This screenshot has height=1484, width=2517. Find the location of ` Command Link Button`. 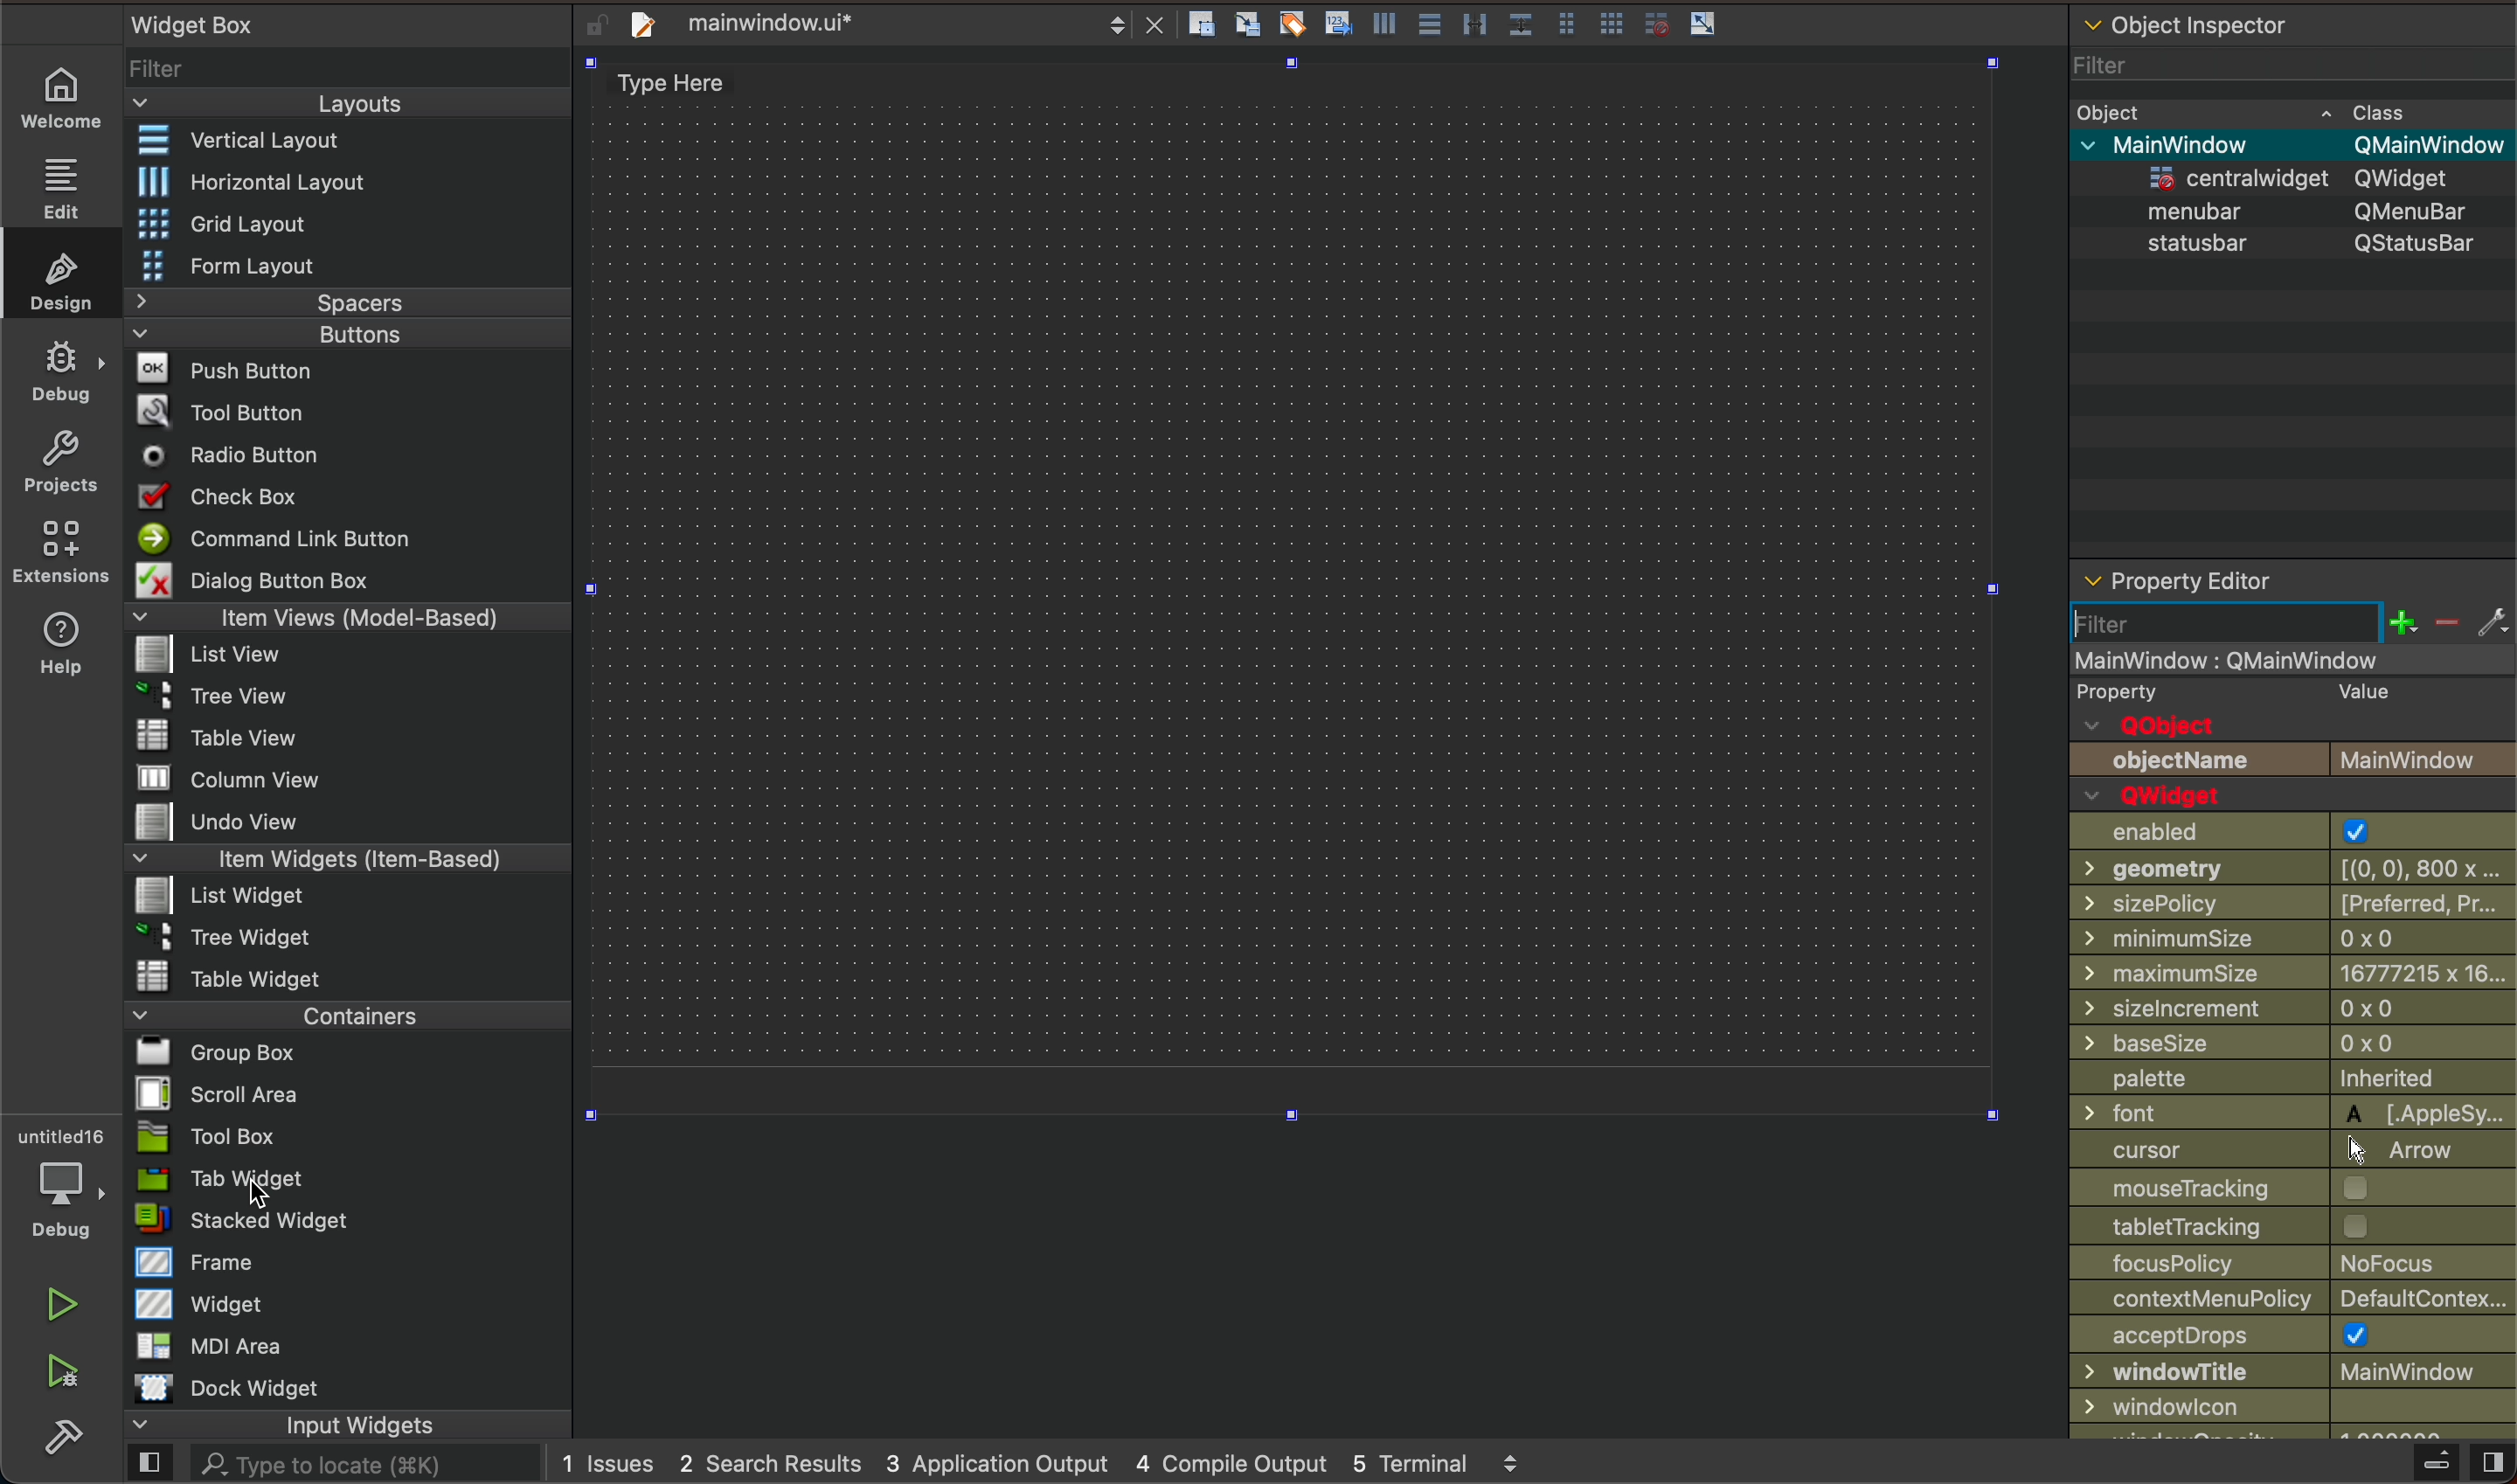

 Command Link Button is located at coordinates (273, 537).